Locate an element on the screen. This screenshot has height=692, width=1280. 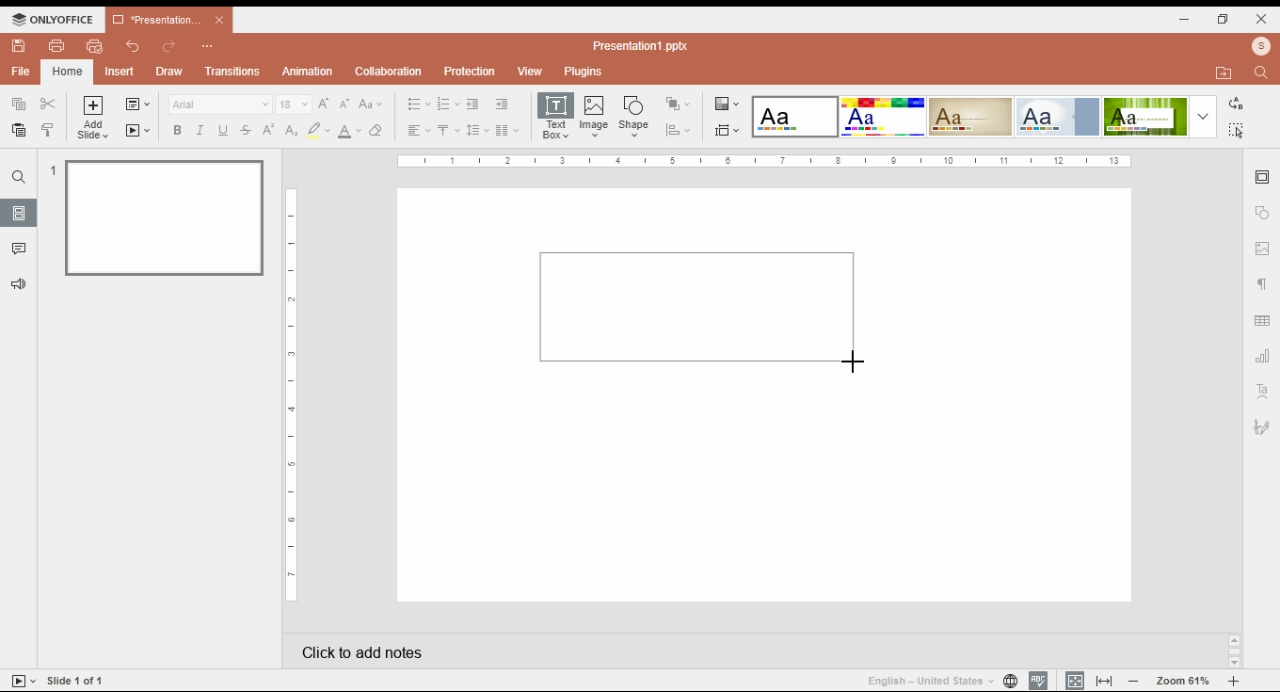
highlight color is located at coordinates (317, 129).